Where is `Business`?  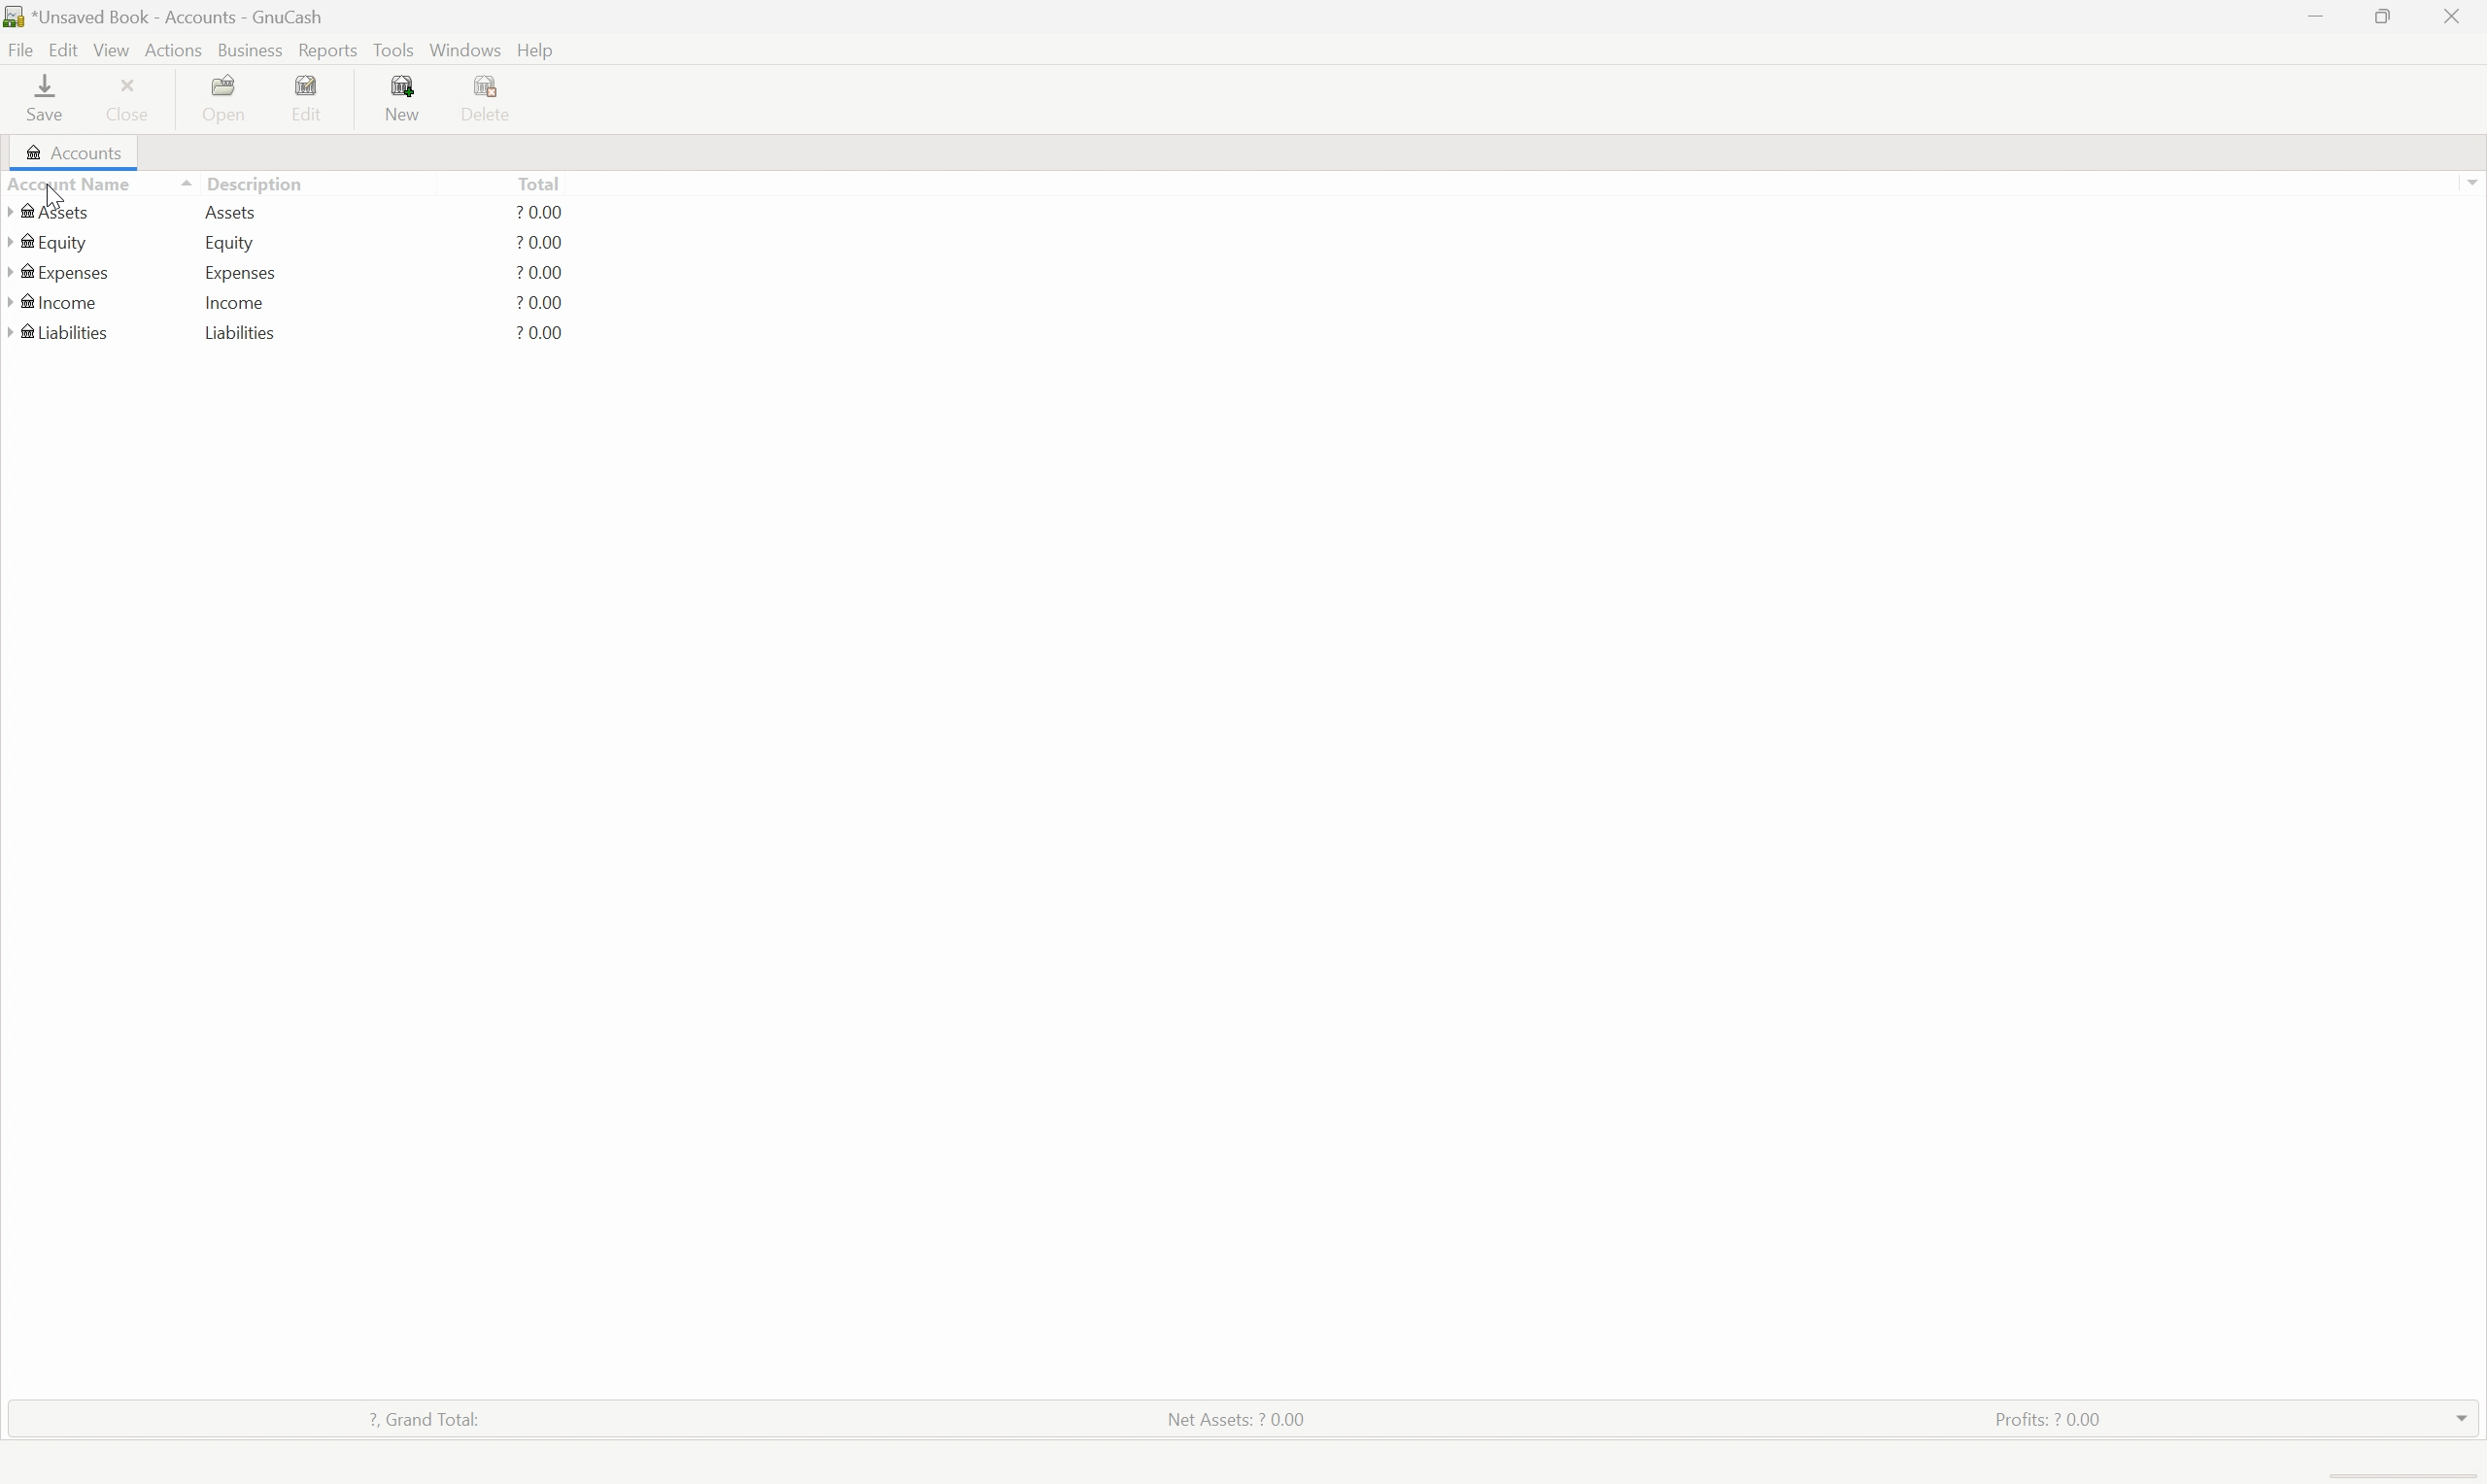 Business is located at coordinates (249, 49).